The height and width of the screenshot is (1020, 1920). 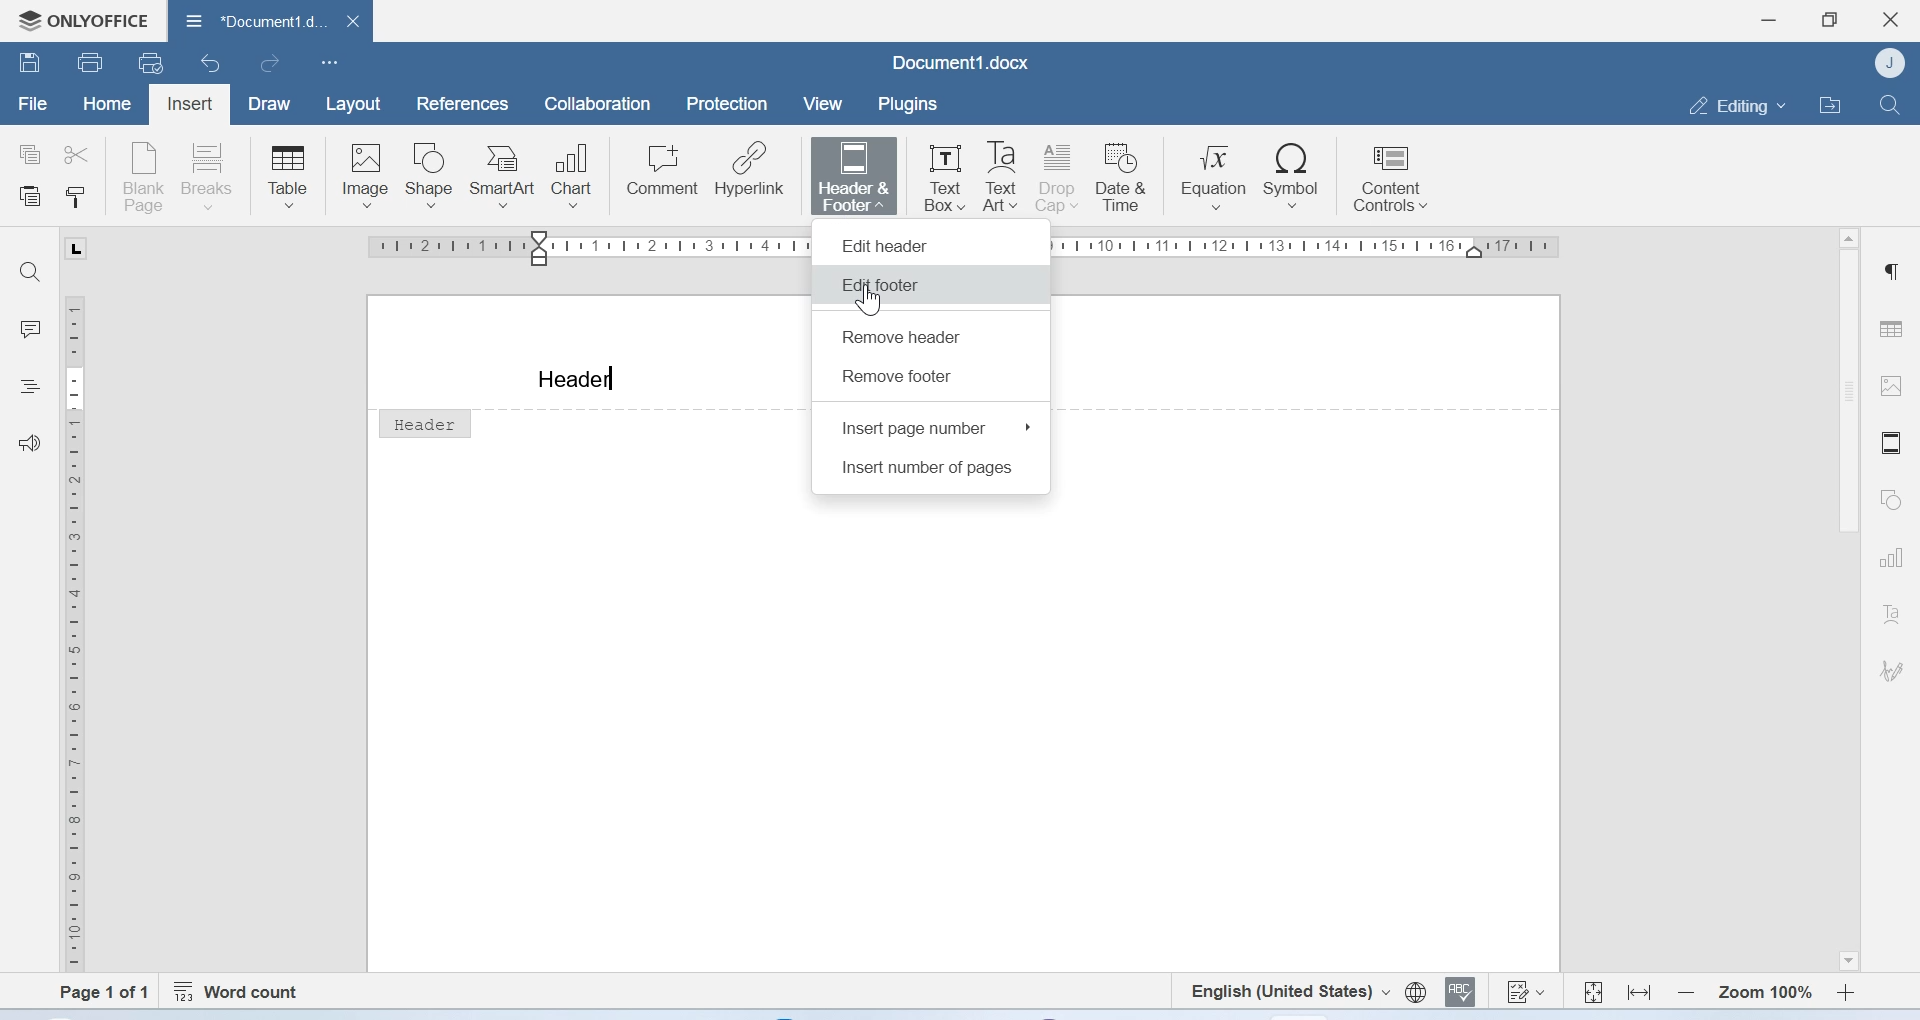 I want to click on Protection, so click(x=729, y=105).